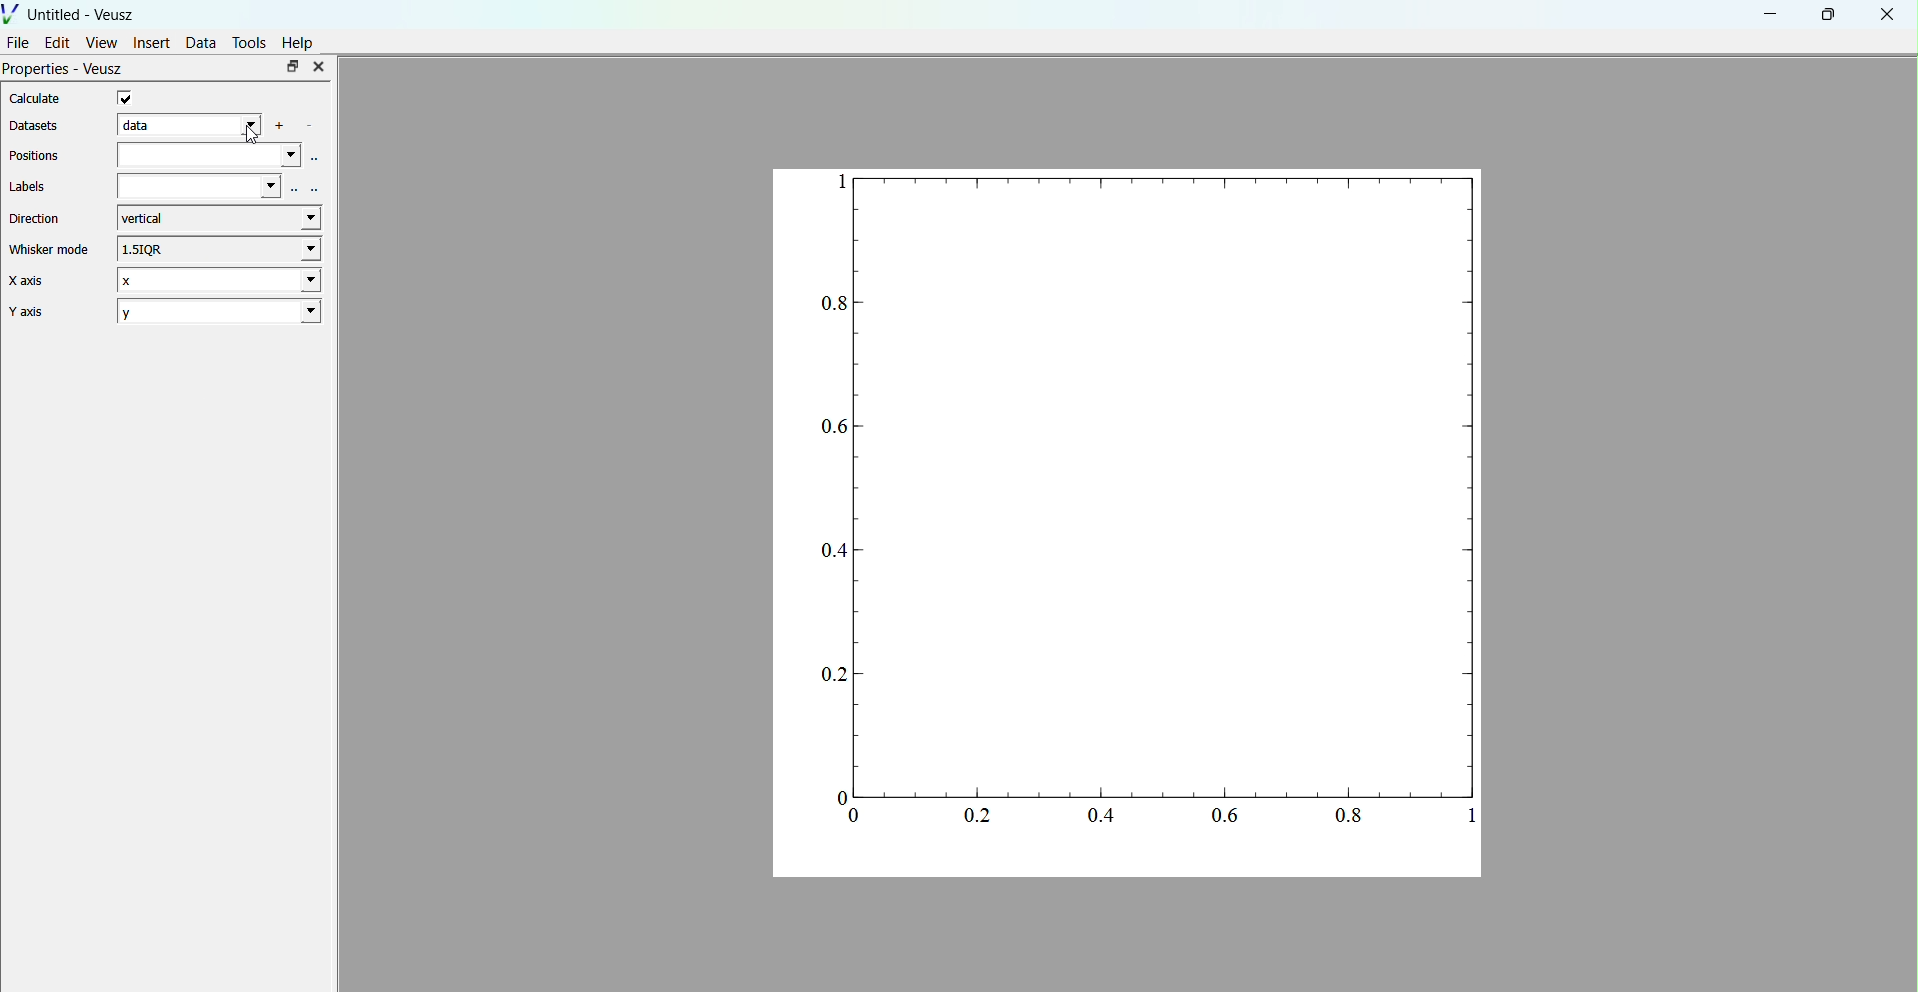  Describe the element at coordinates (190, 124) in the screenshot. I see `data` at that location.